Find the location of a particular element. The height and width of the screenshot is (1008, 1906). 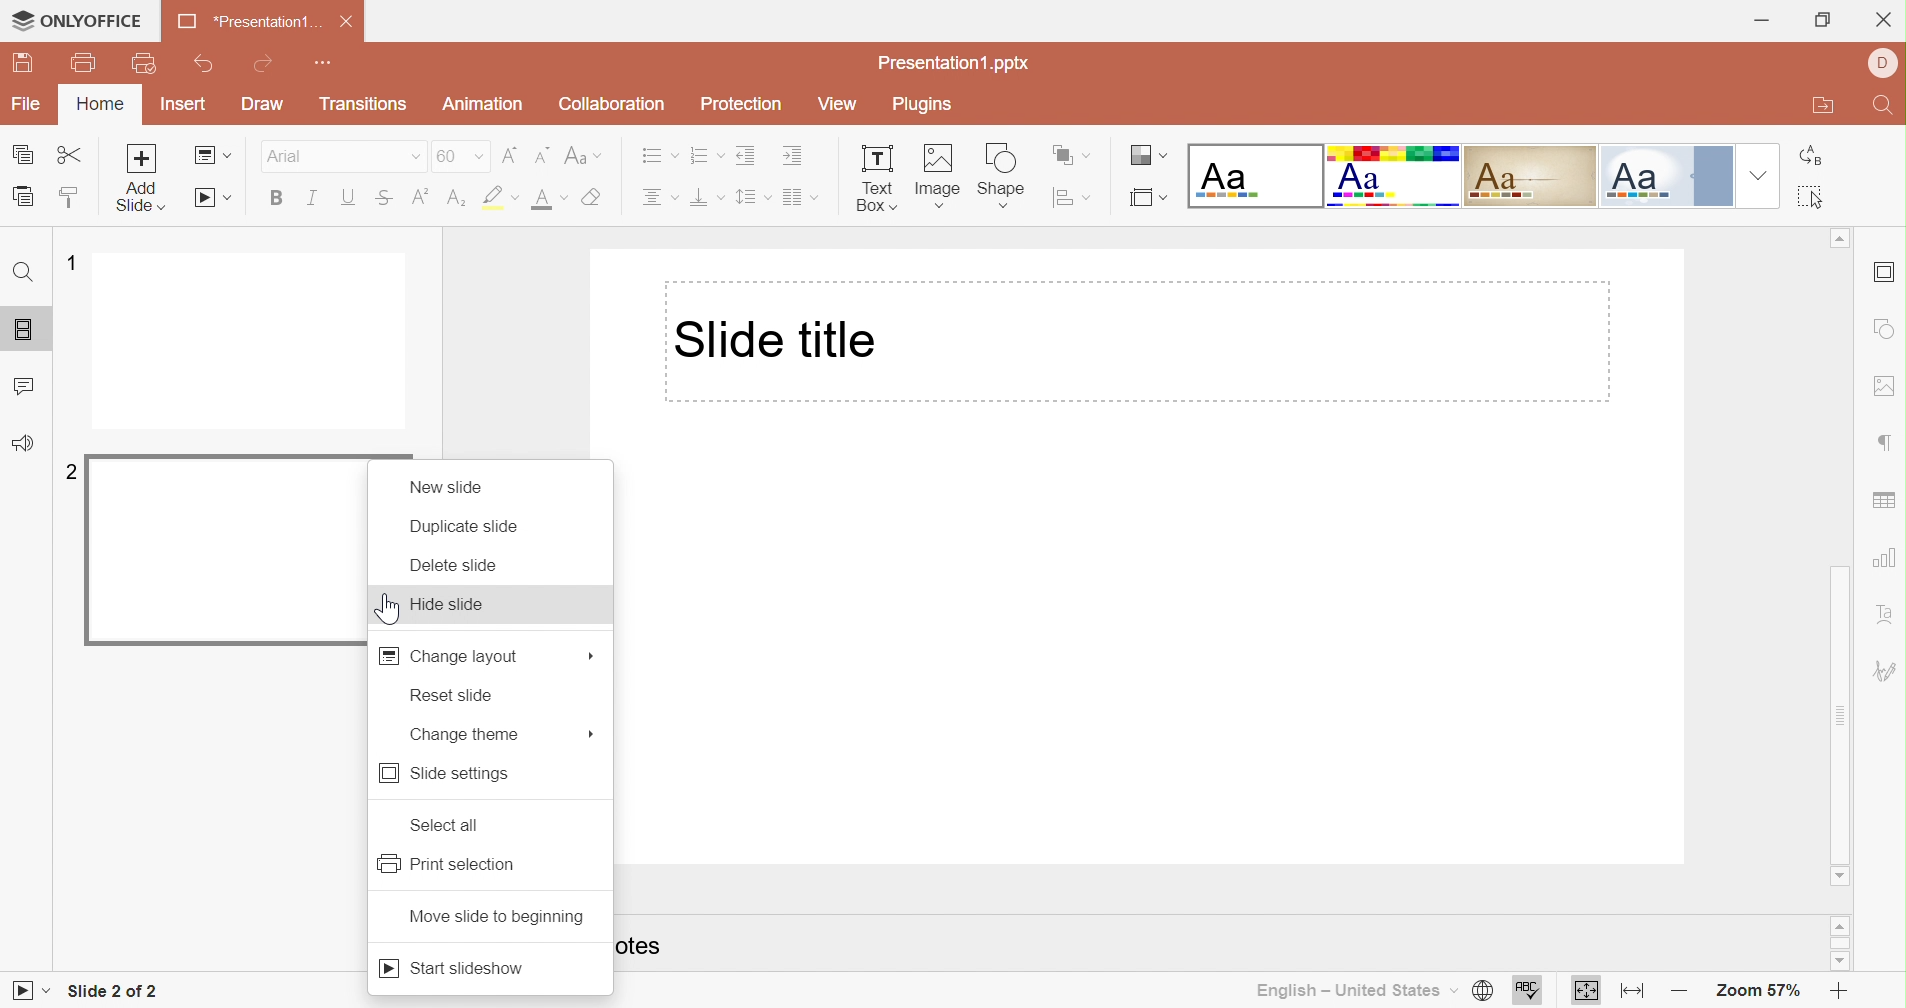

Line spacing is located at coordinates (754, 197).